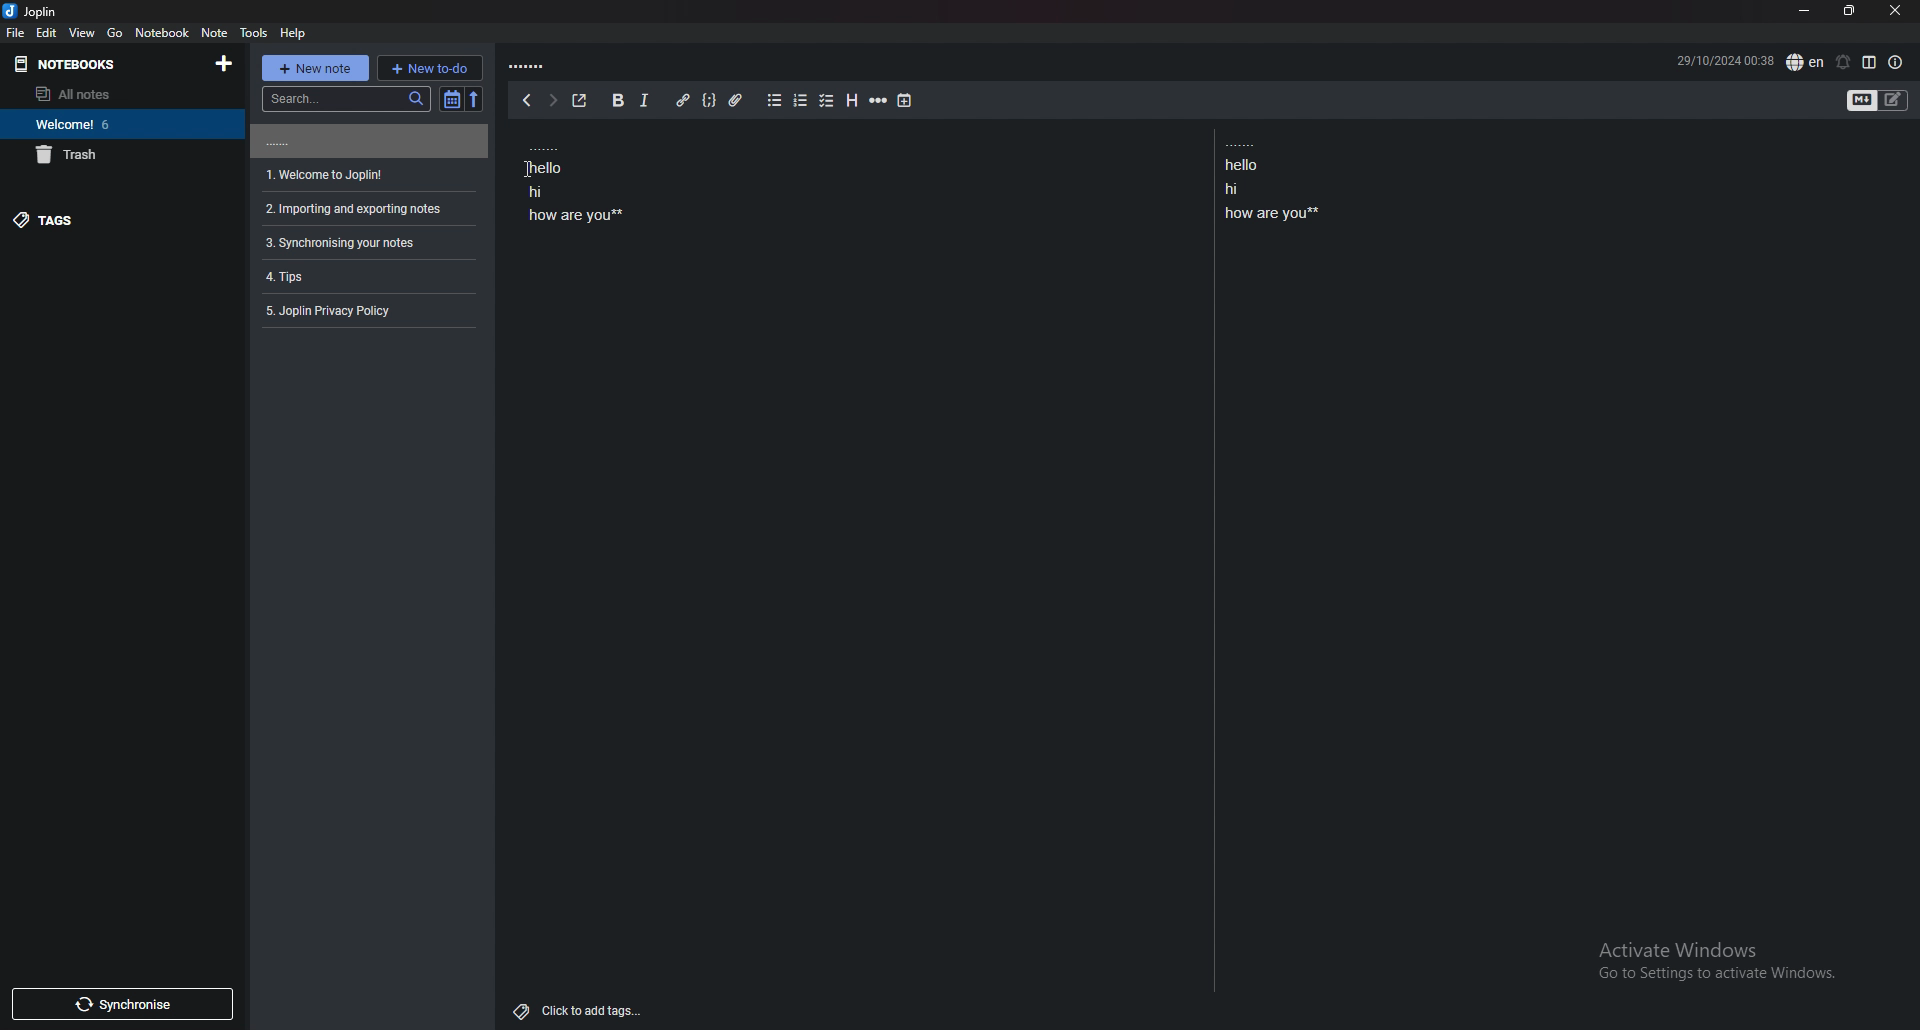 This screenshot has height=1030, width=1920. What do you see at coordinates (366, 175) in the screenshot?
I see `note` at bounding box center [366, 175].